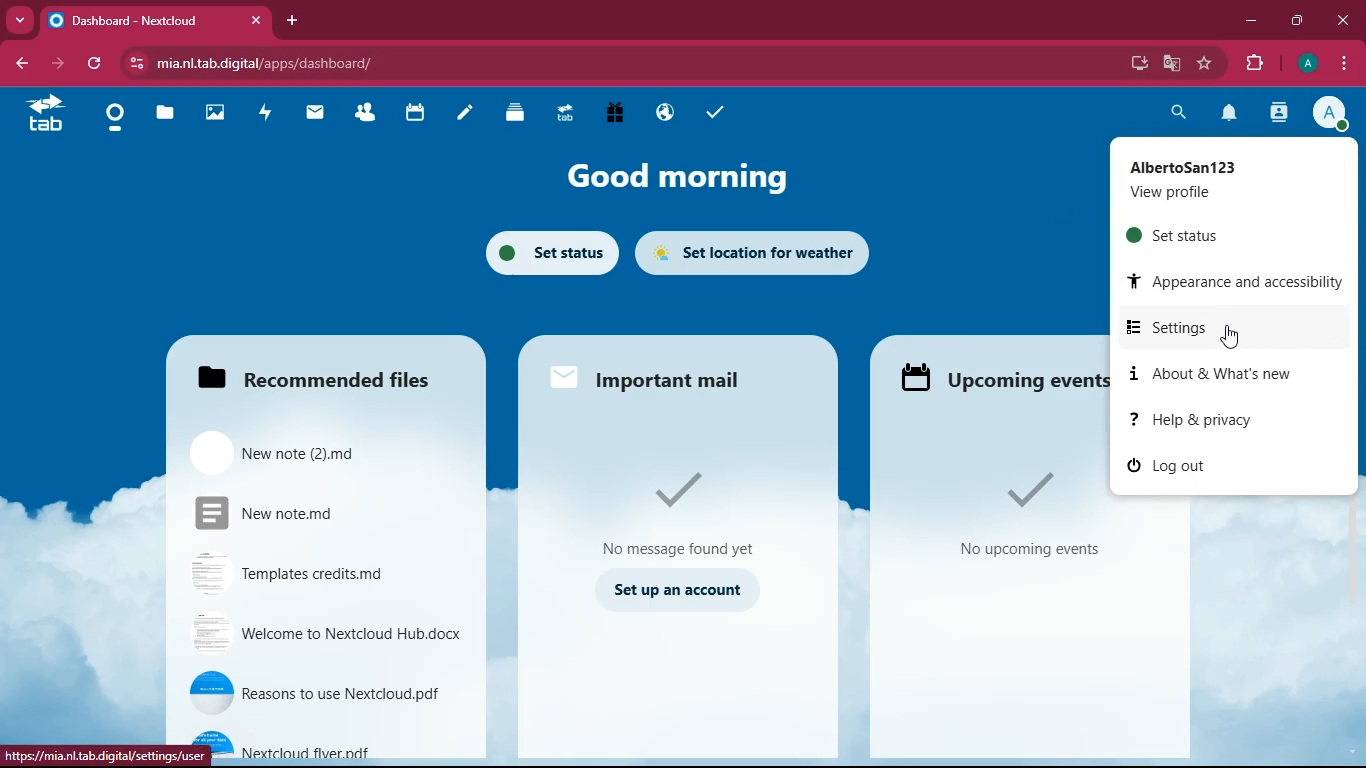 Image resolution: width=1366 pixels, height=768 pixels. What do you see at coordinates (1232, 196) in the screenshot?
I see `View Profile` at bounding box center [1232, 196].